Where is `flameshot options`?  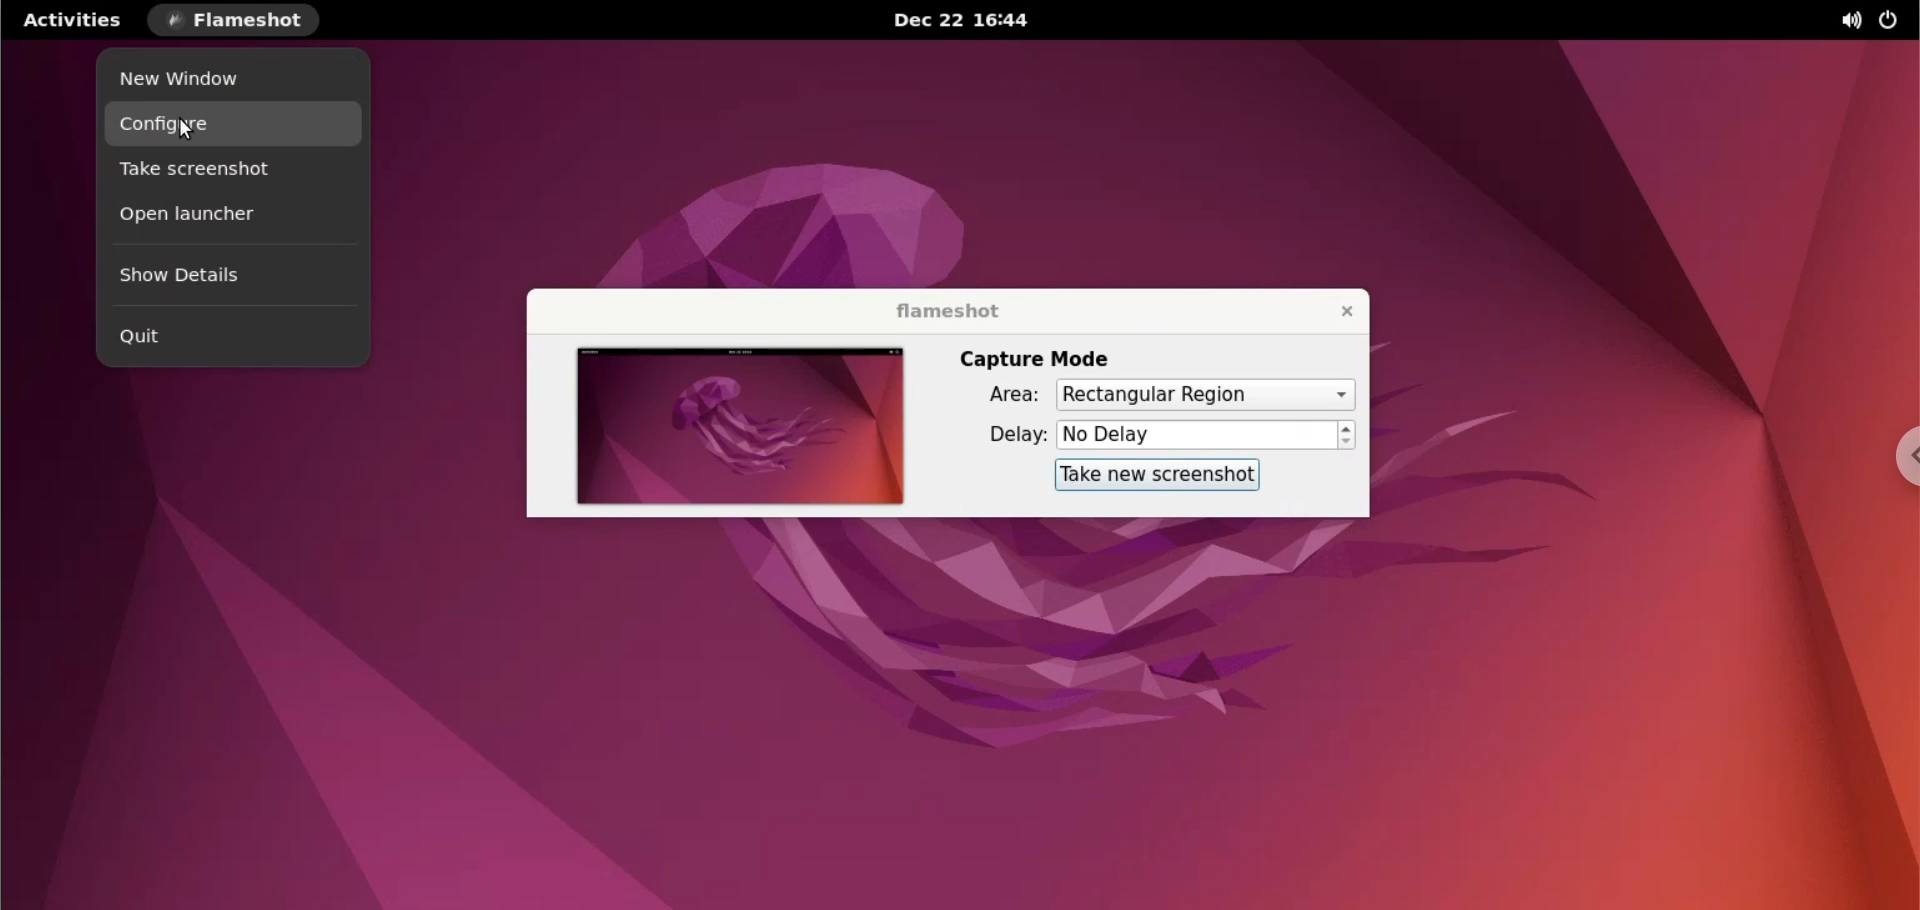 flameshot options is located at coordinates (237, 20).